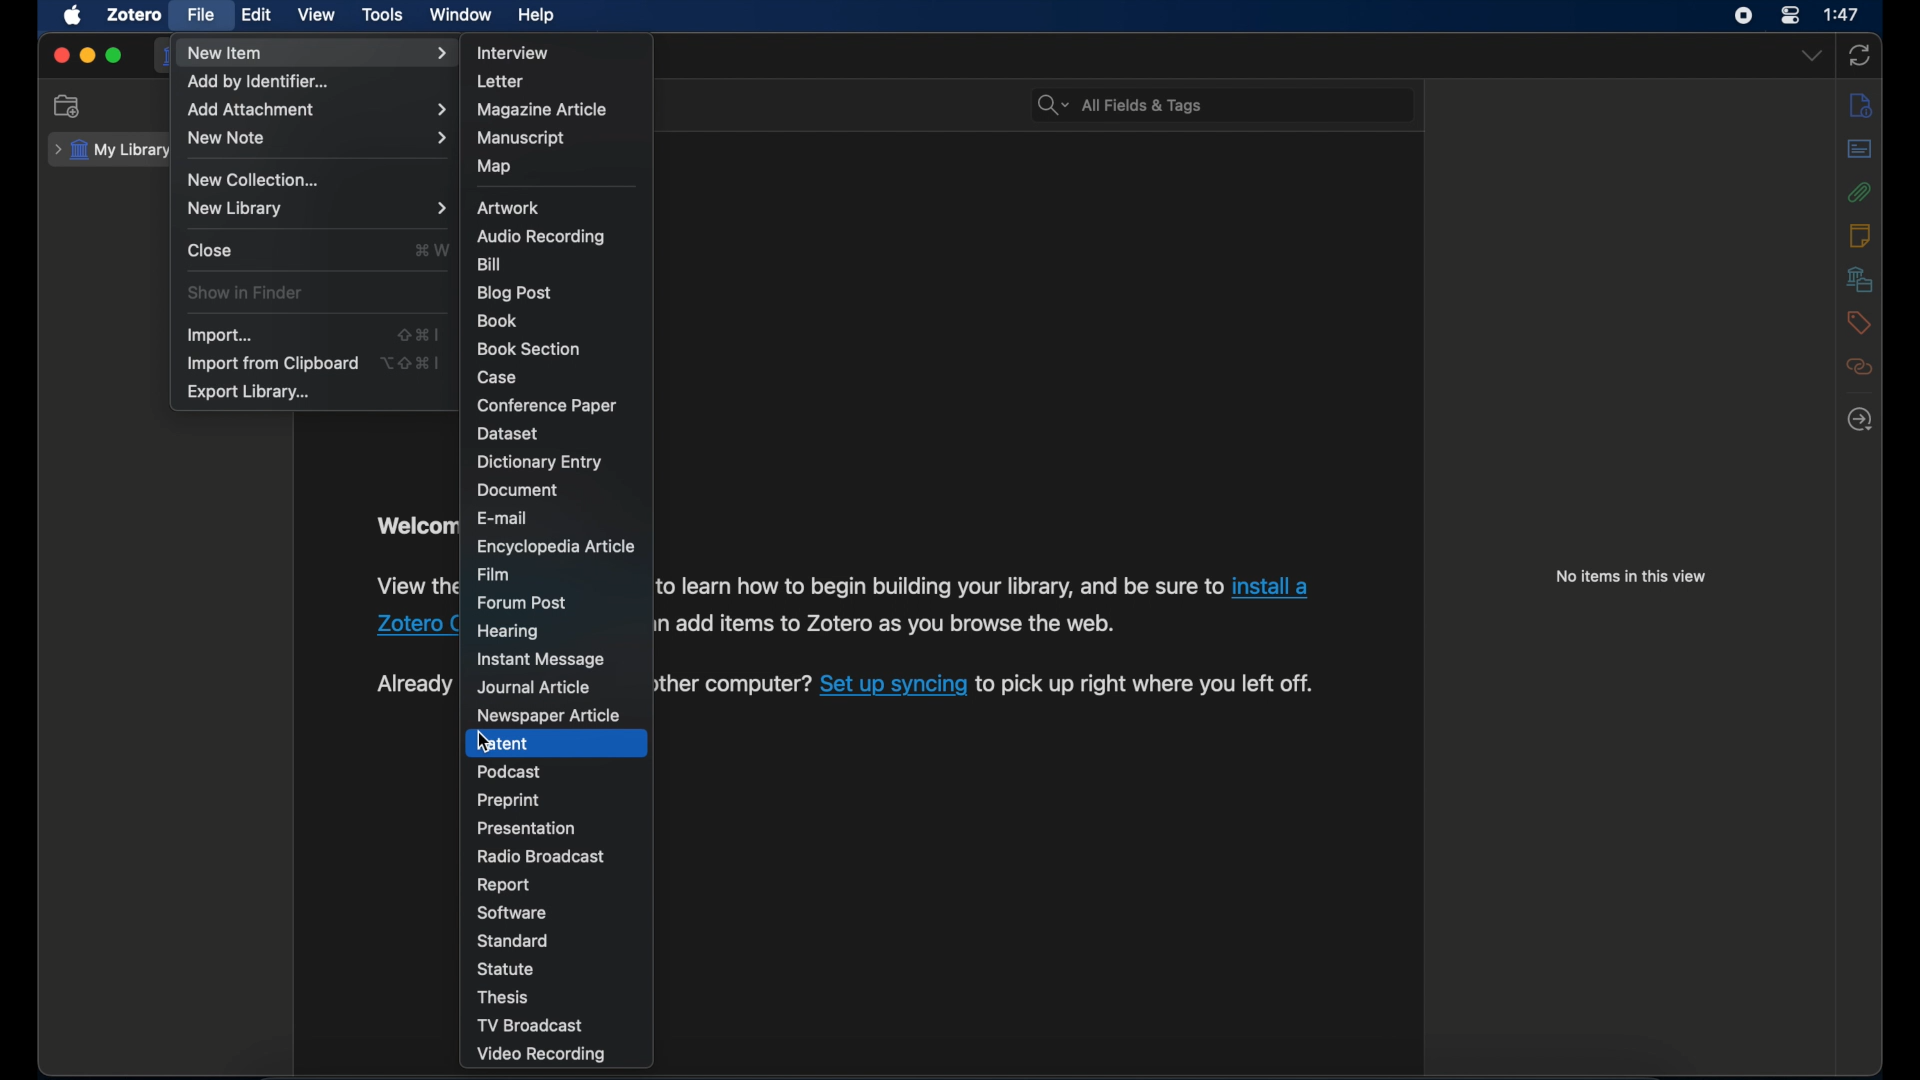 This screenshot has height=1080, width=1920. Describe the element at coordinates (485, 741) in the screenshot. I see `cursor` at that location.